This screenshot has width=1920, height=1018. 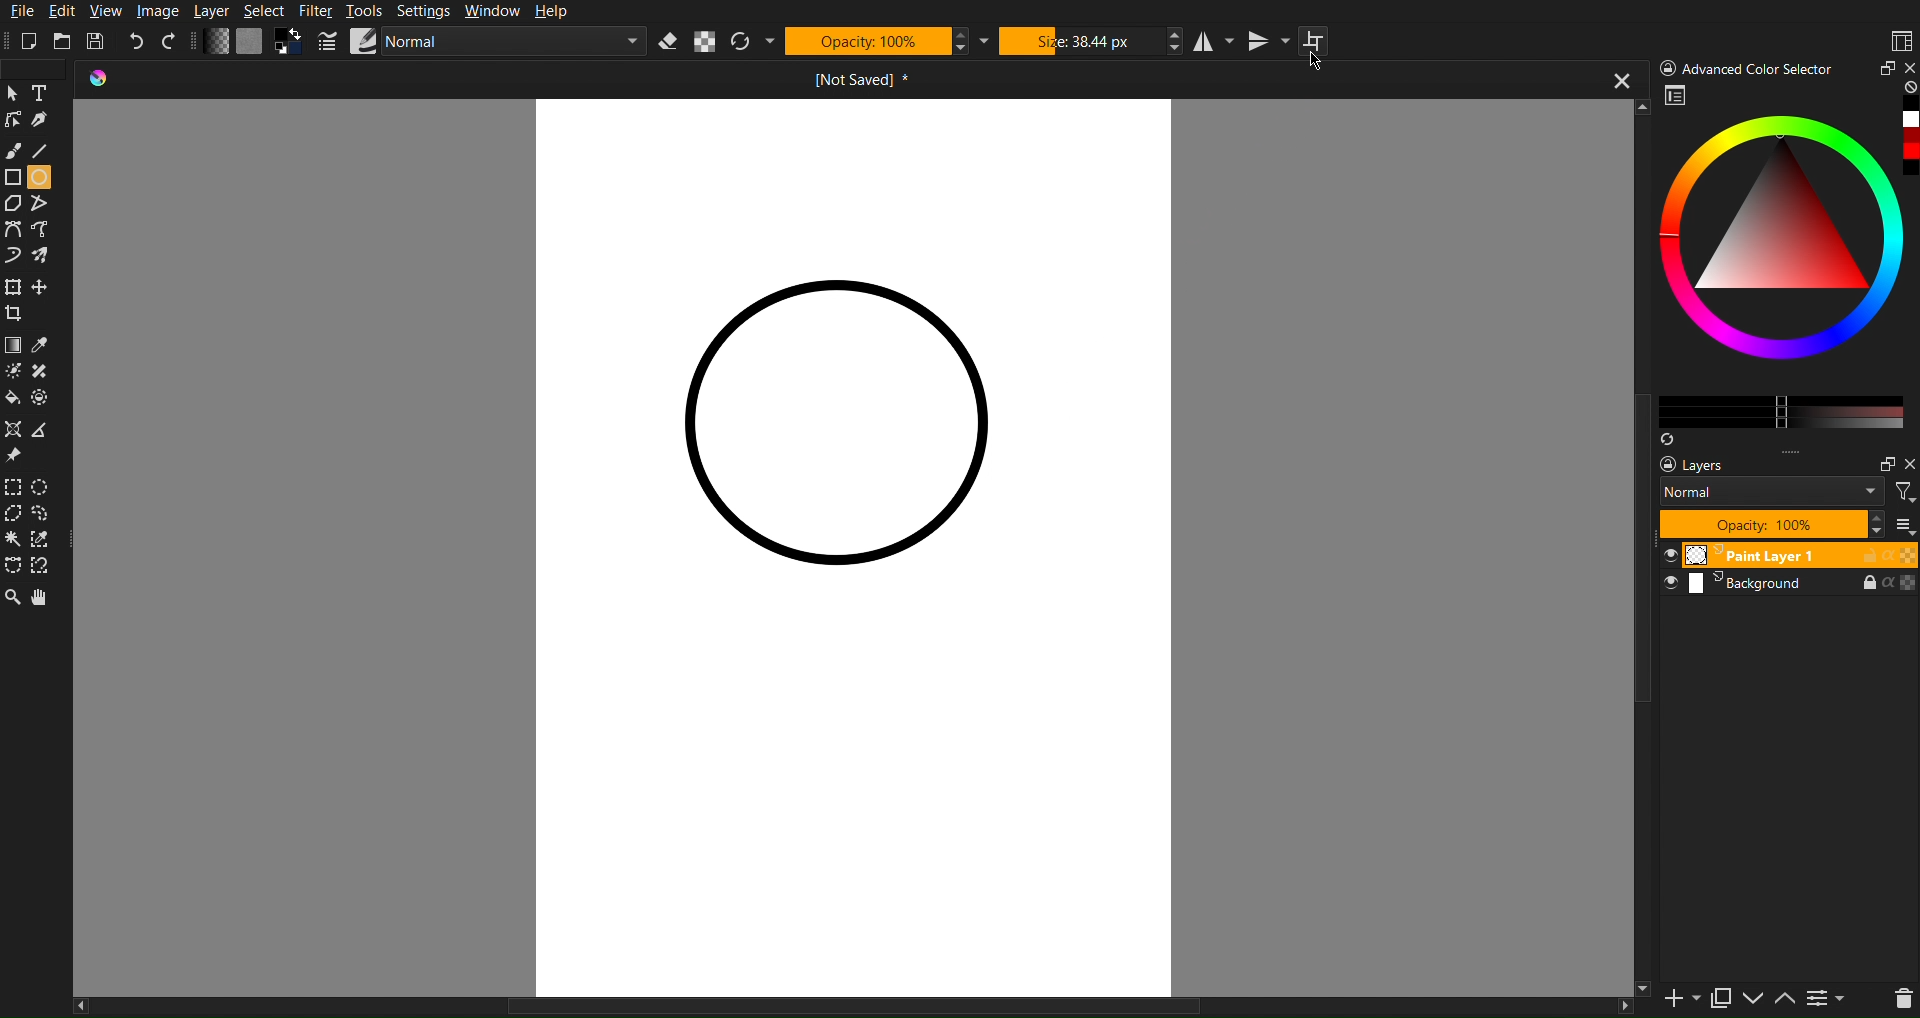 What do you see at coordinates (1793, 450) in the screenshot?
I see `more` at bounding box center [1793, 450].